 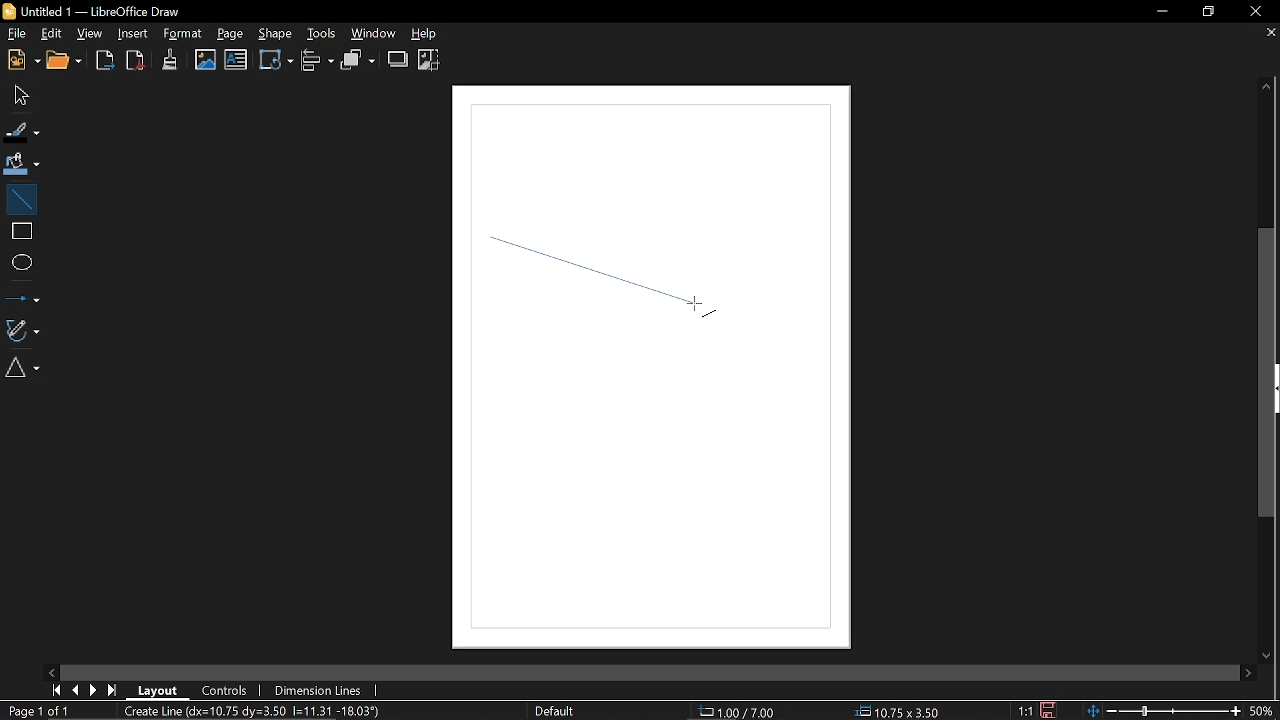 What do you see at coordinates (20, 231) in the screenshot?
I see `rectangle` at bounding box center [20, 231].